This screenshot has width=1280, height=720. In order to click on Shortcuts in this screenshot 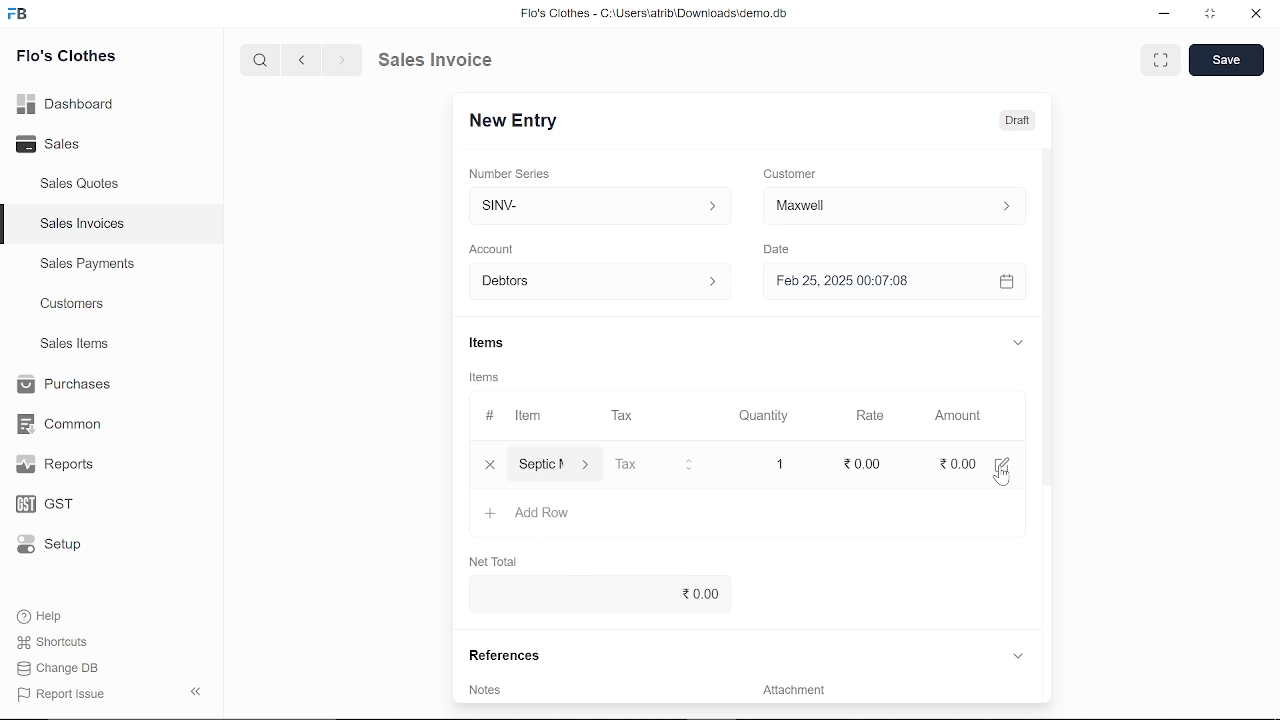, I will do `click(54, 642)`.